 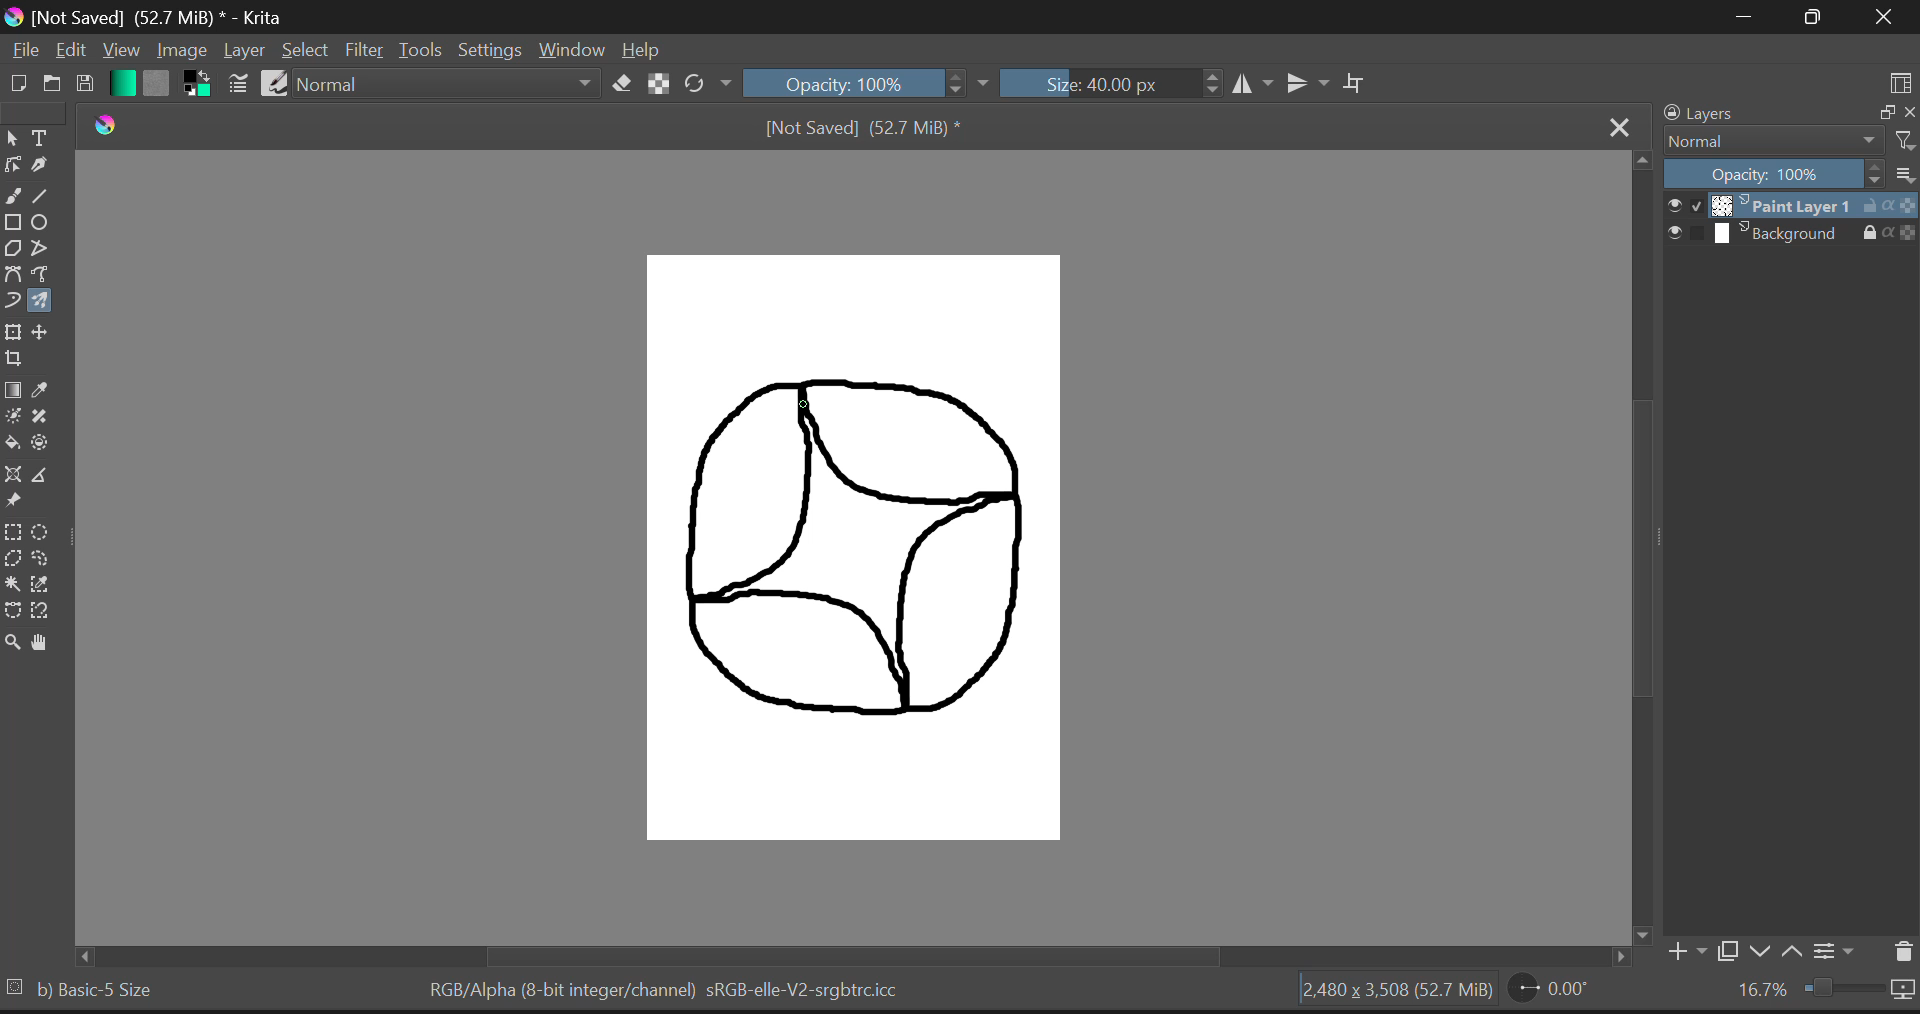 I want to click on Edit Shapes, so click(x=13, y=165).